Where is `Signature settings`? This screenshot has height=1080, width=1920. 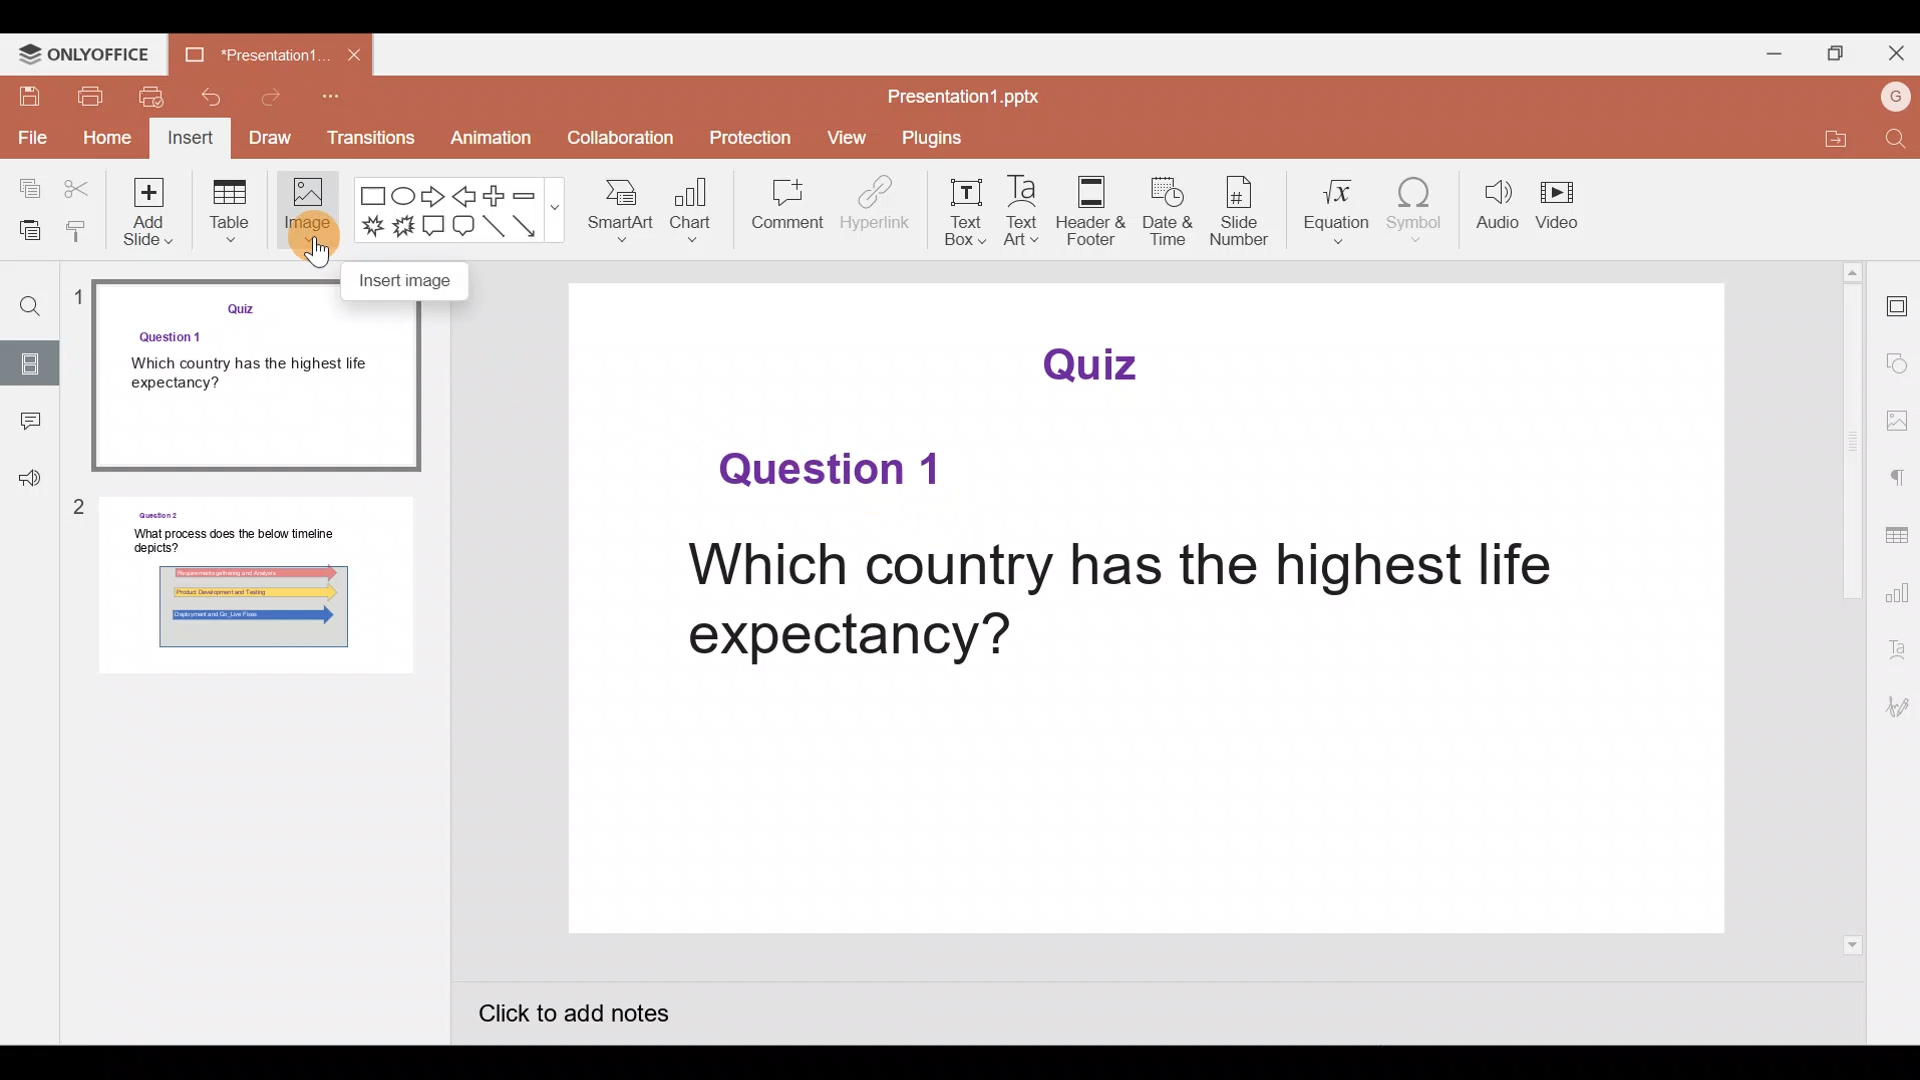 Signature settings is located at coordinates (1898, 707).